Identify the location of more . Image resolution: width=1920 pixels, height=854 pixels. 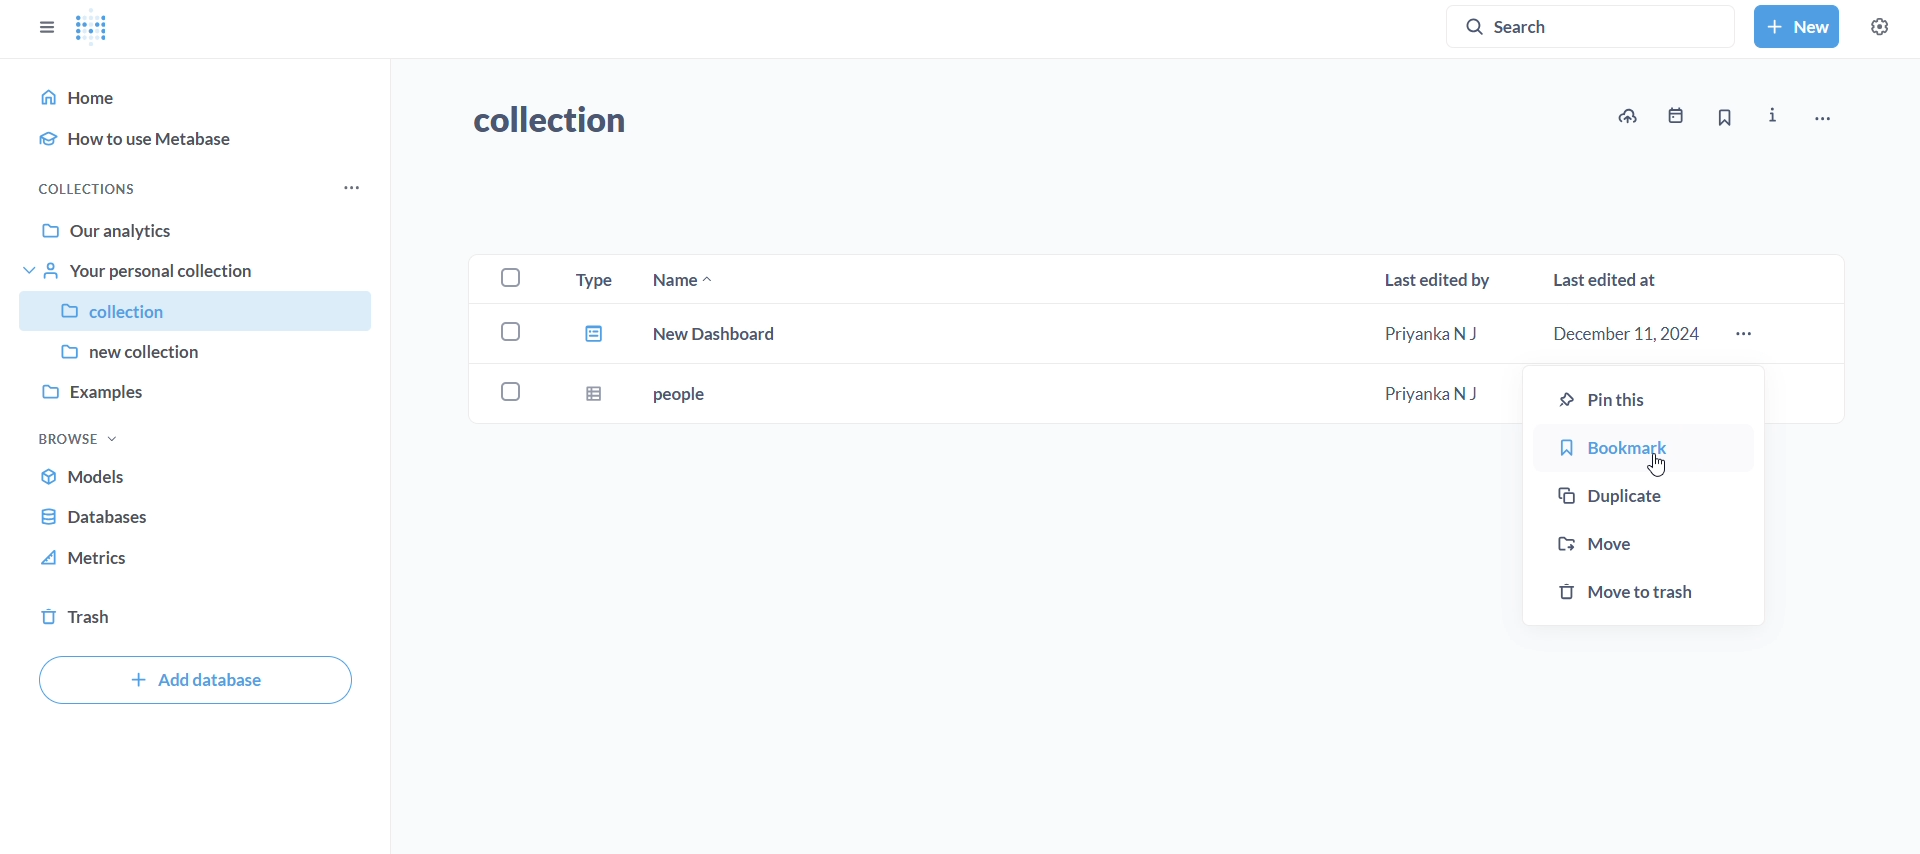
(1747, 335).